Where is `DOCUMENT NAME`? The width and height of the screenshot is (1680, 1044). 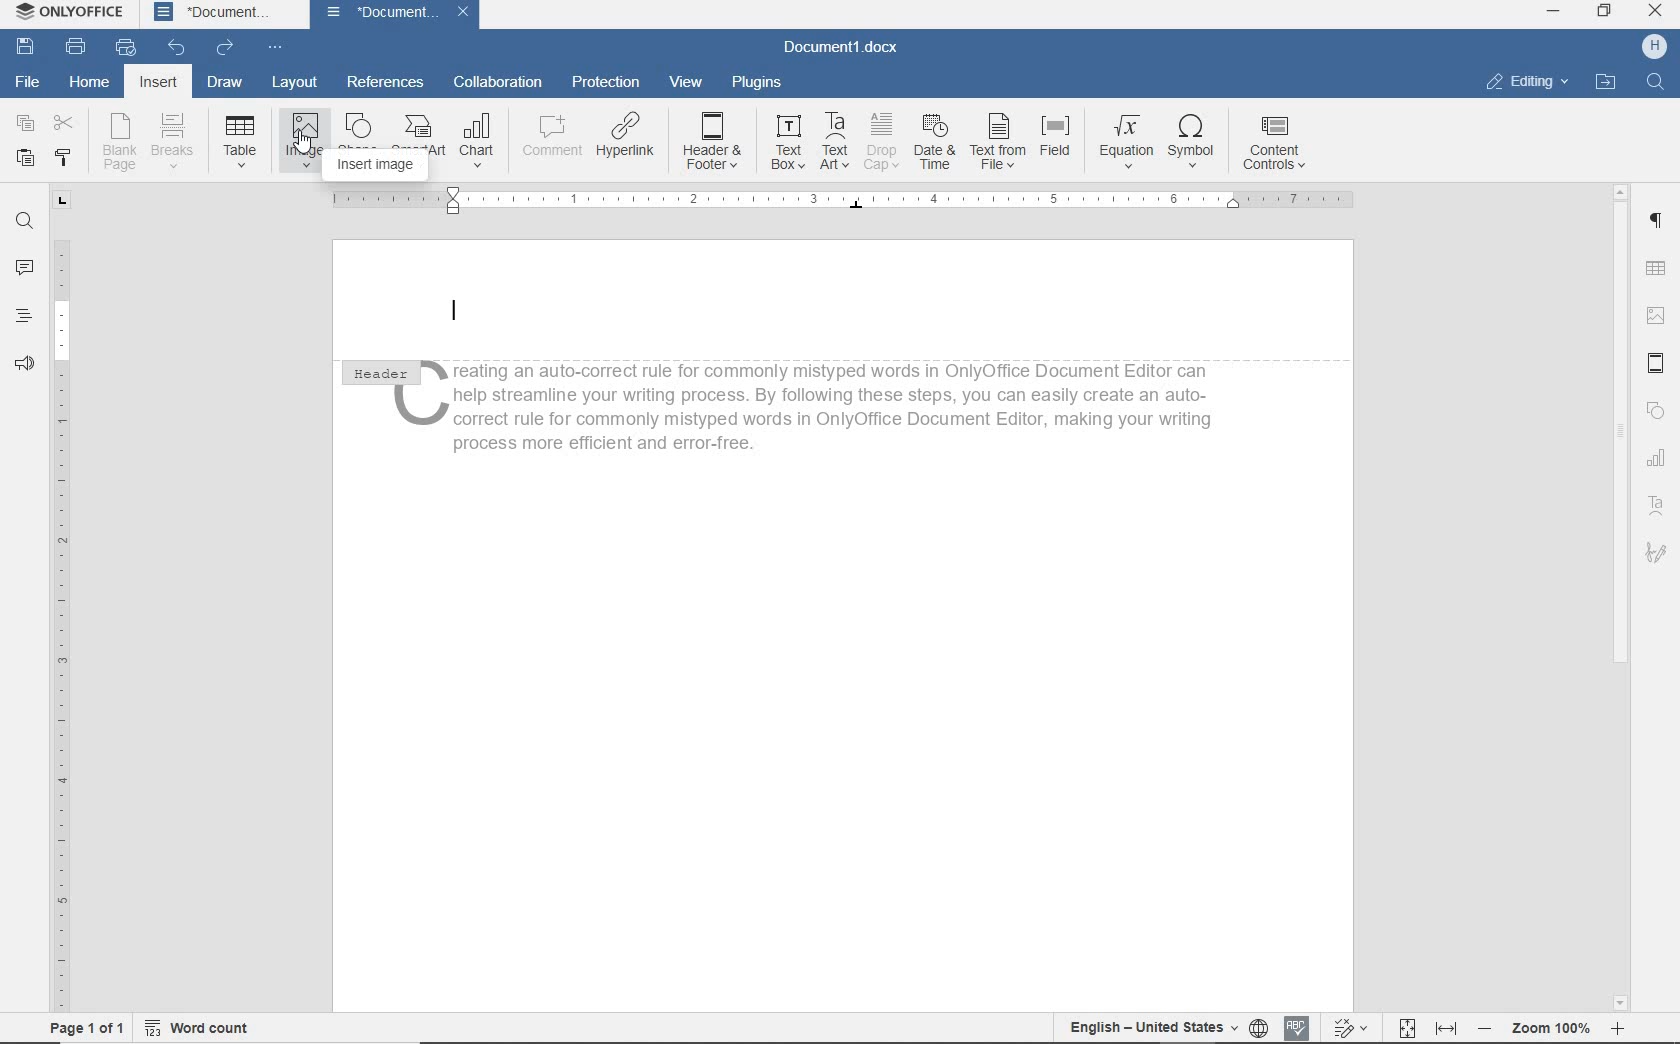
DOCUMENT NAME is located at coordinates (212, 13).